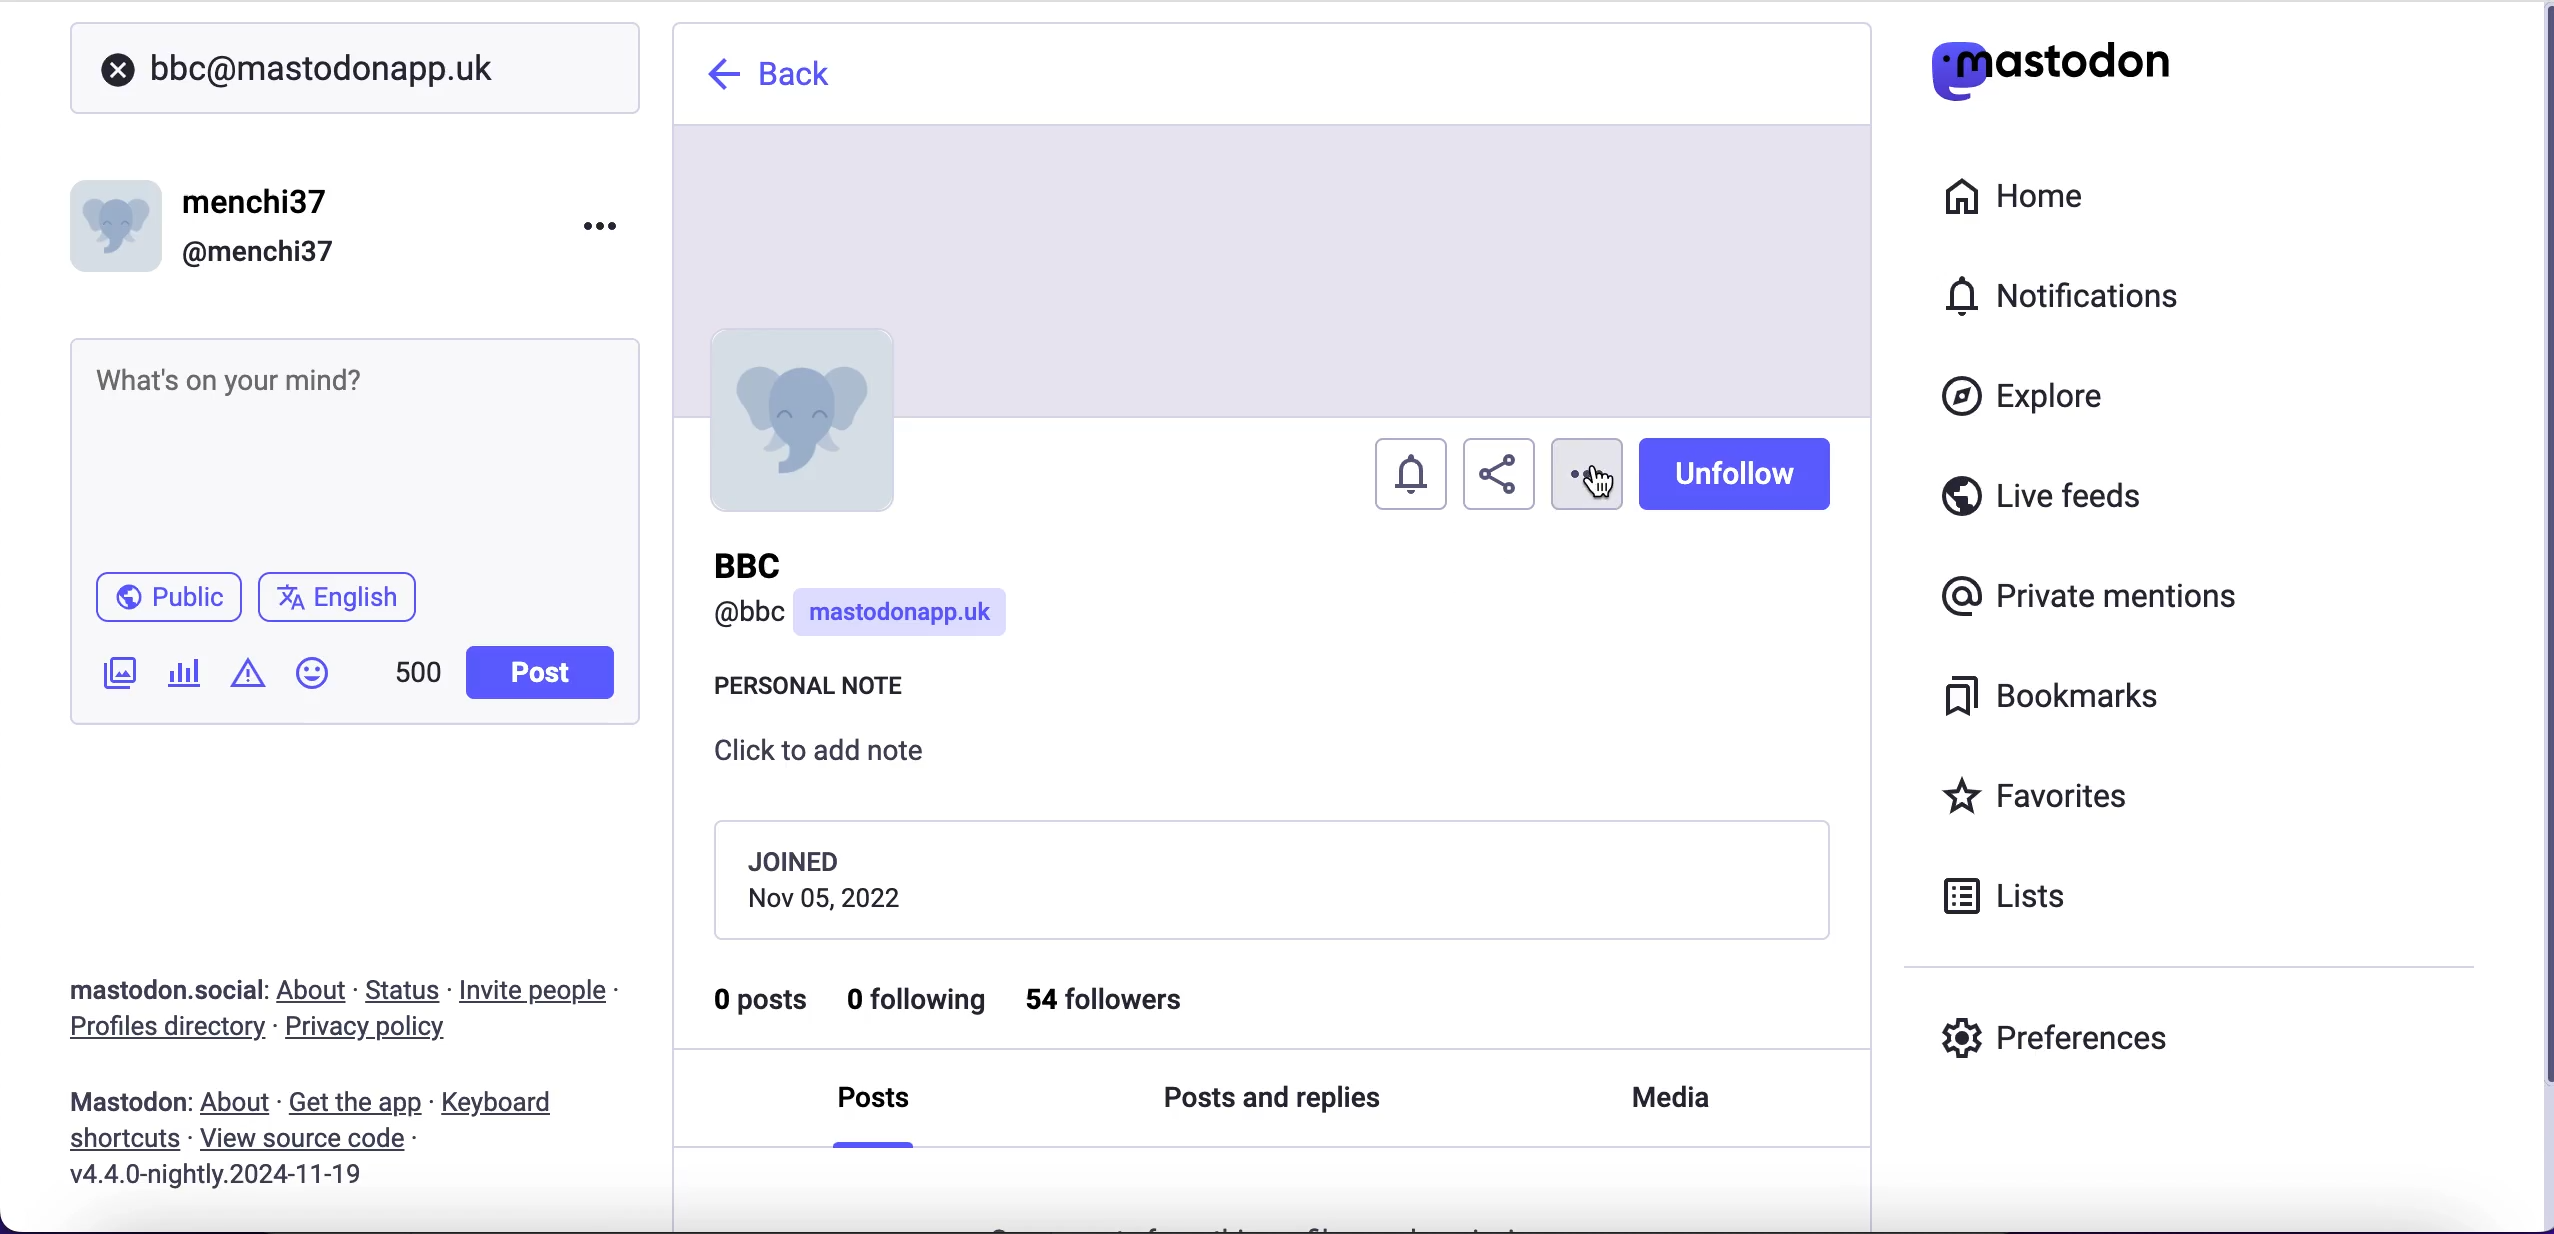  I want to click on about, so click(316, 990).